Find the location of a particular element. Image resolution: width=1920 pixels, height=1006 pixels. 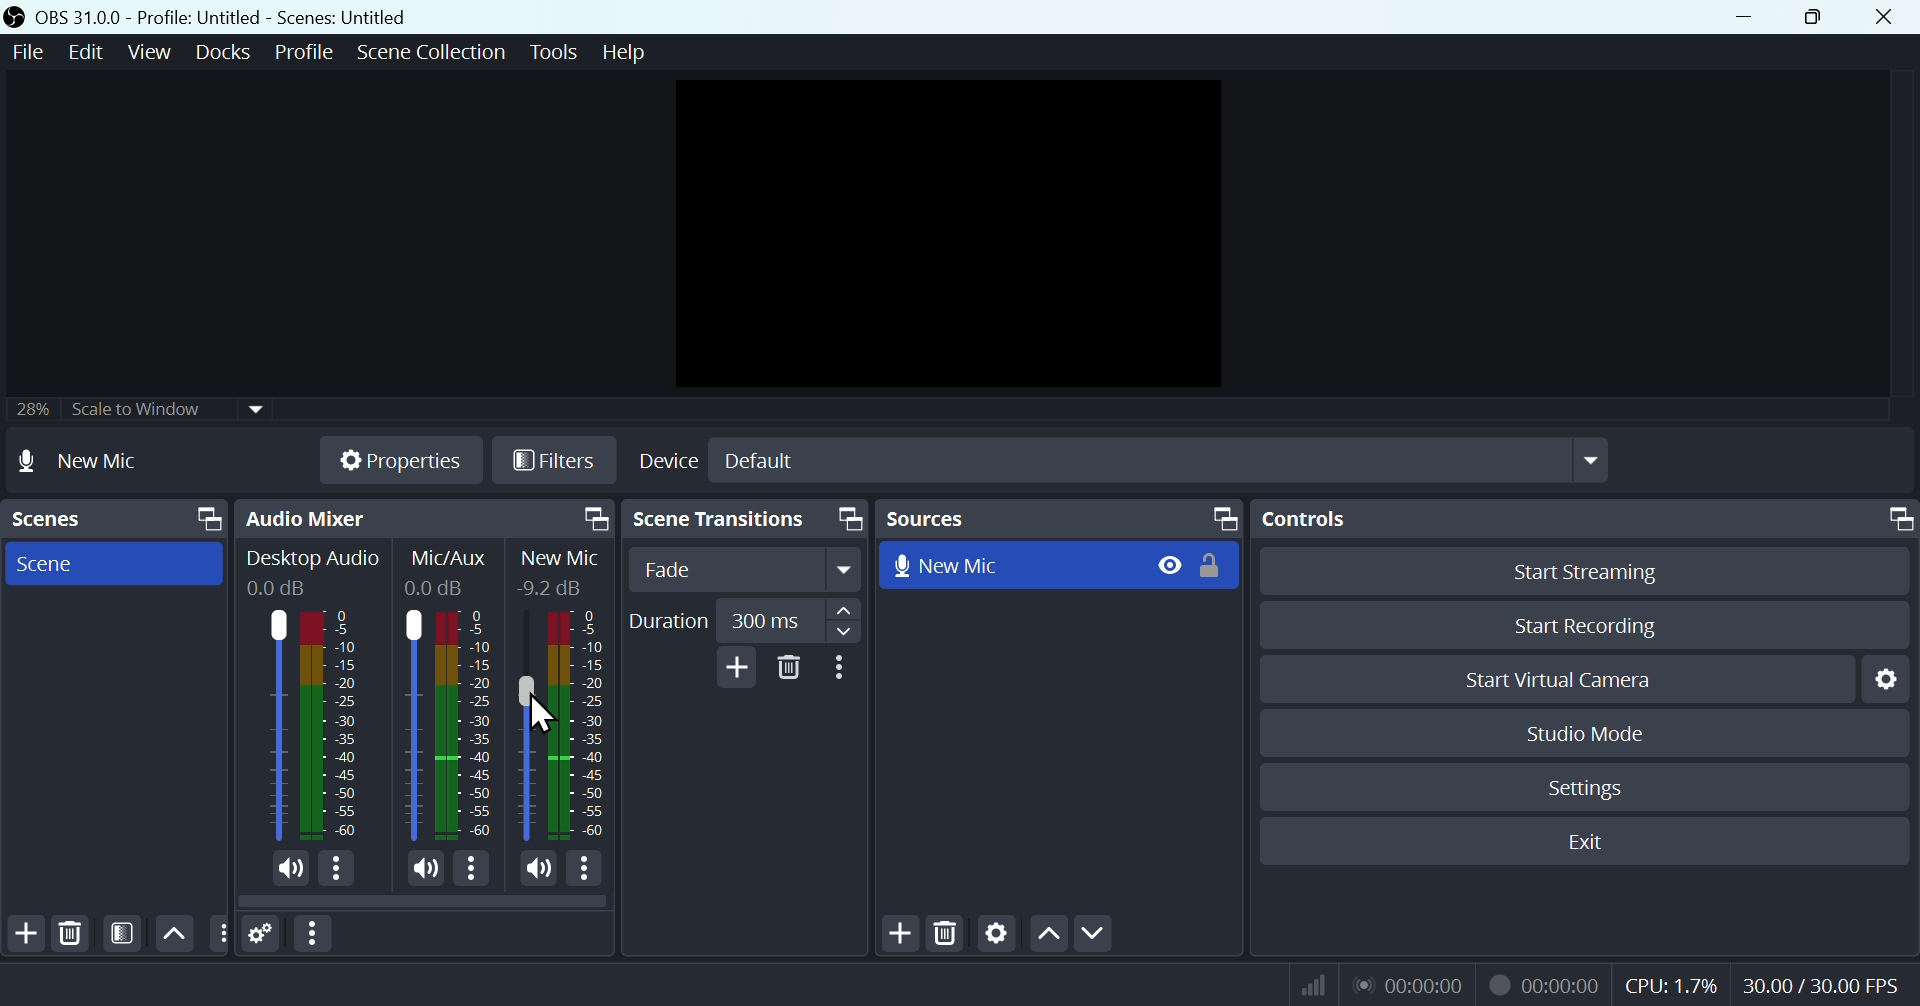

Desktop Audio is located at coordinates (273, 725).